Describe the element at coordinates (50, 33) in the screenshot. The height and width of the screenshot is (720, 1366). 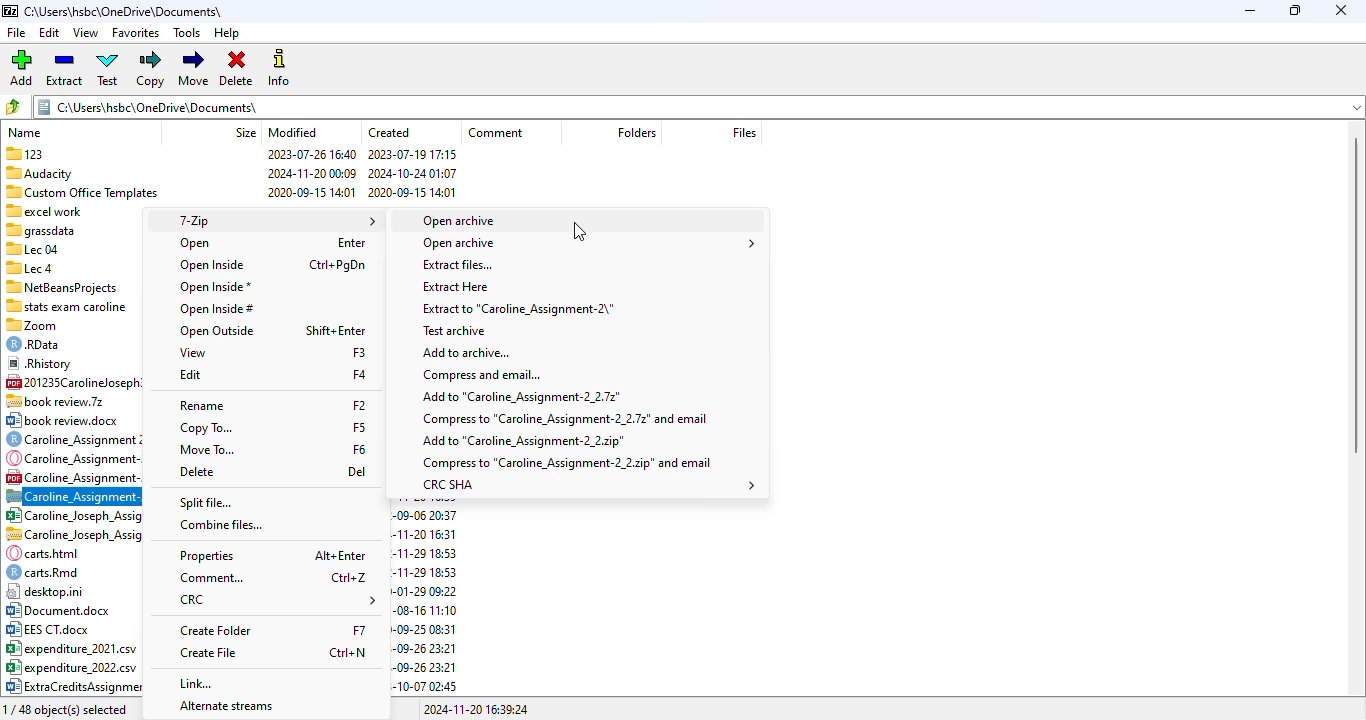
I see `edit` at that location.